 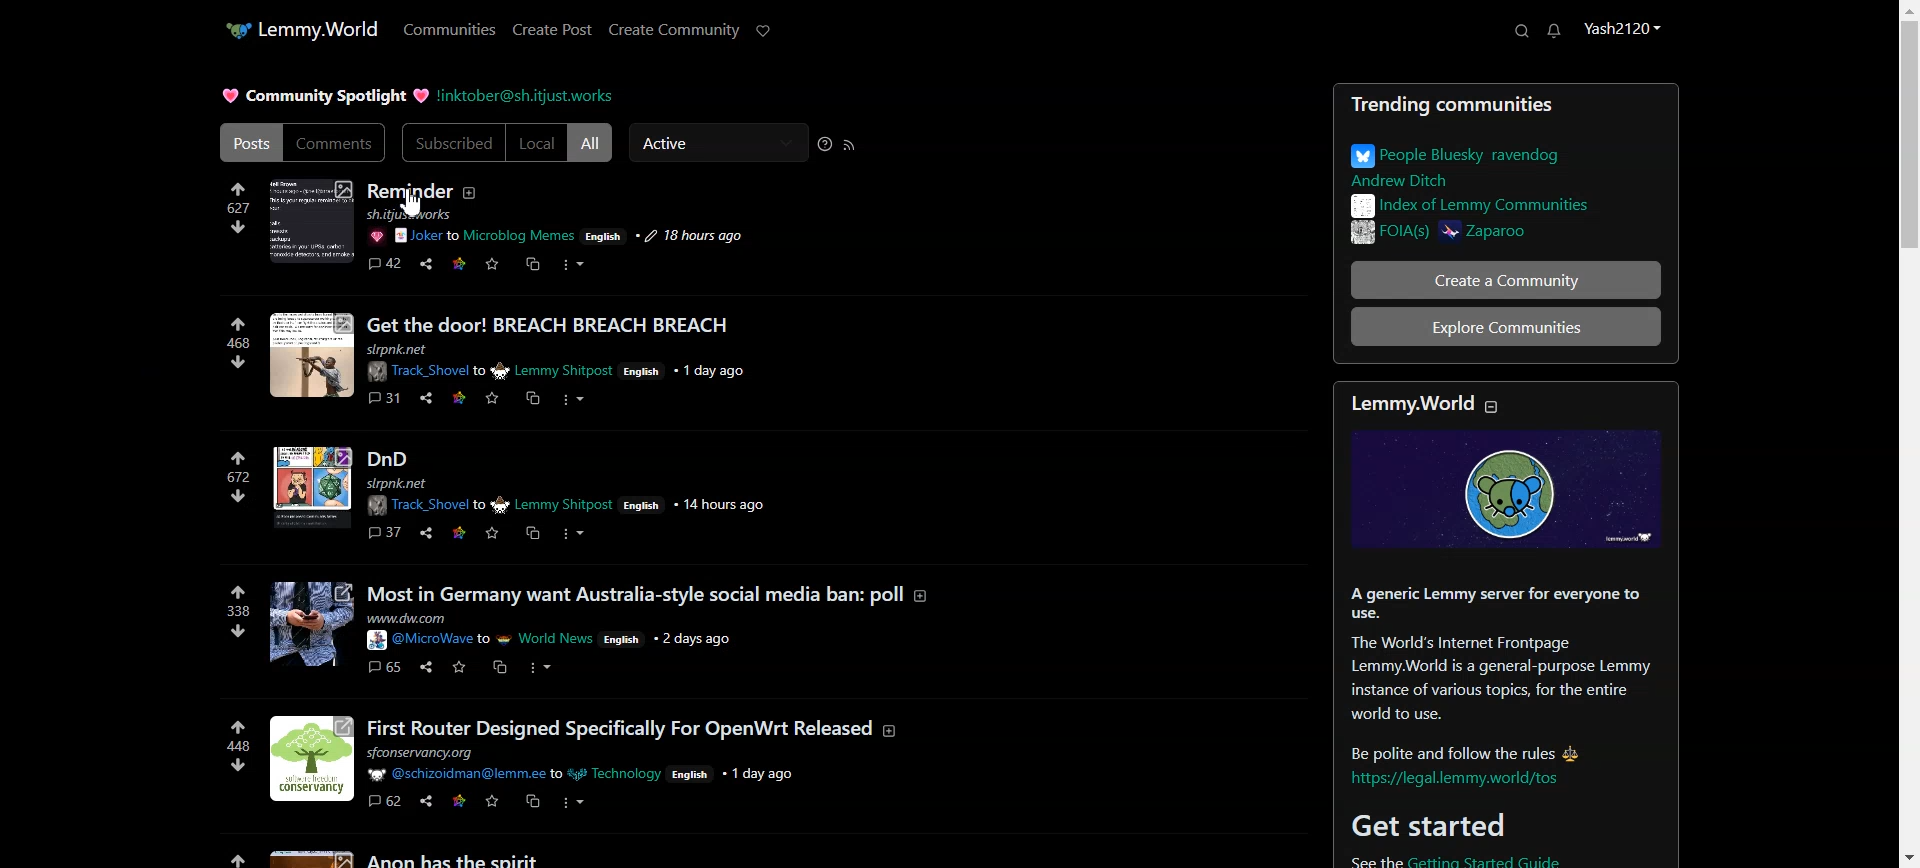 What do you see at coordinates (1491, 406) in the screenshot?
I see `Collapse` at bounding box center [1491, 406].